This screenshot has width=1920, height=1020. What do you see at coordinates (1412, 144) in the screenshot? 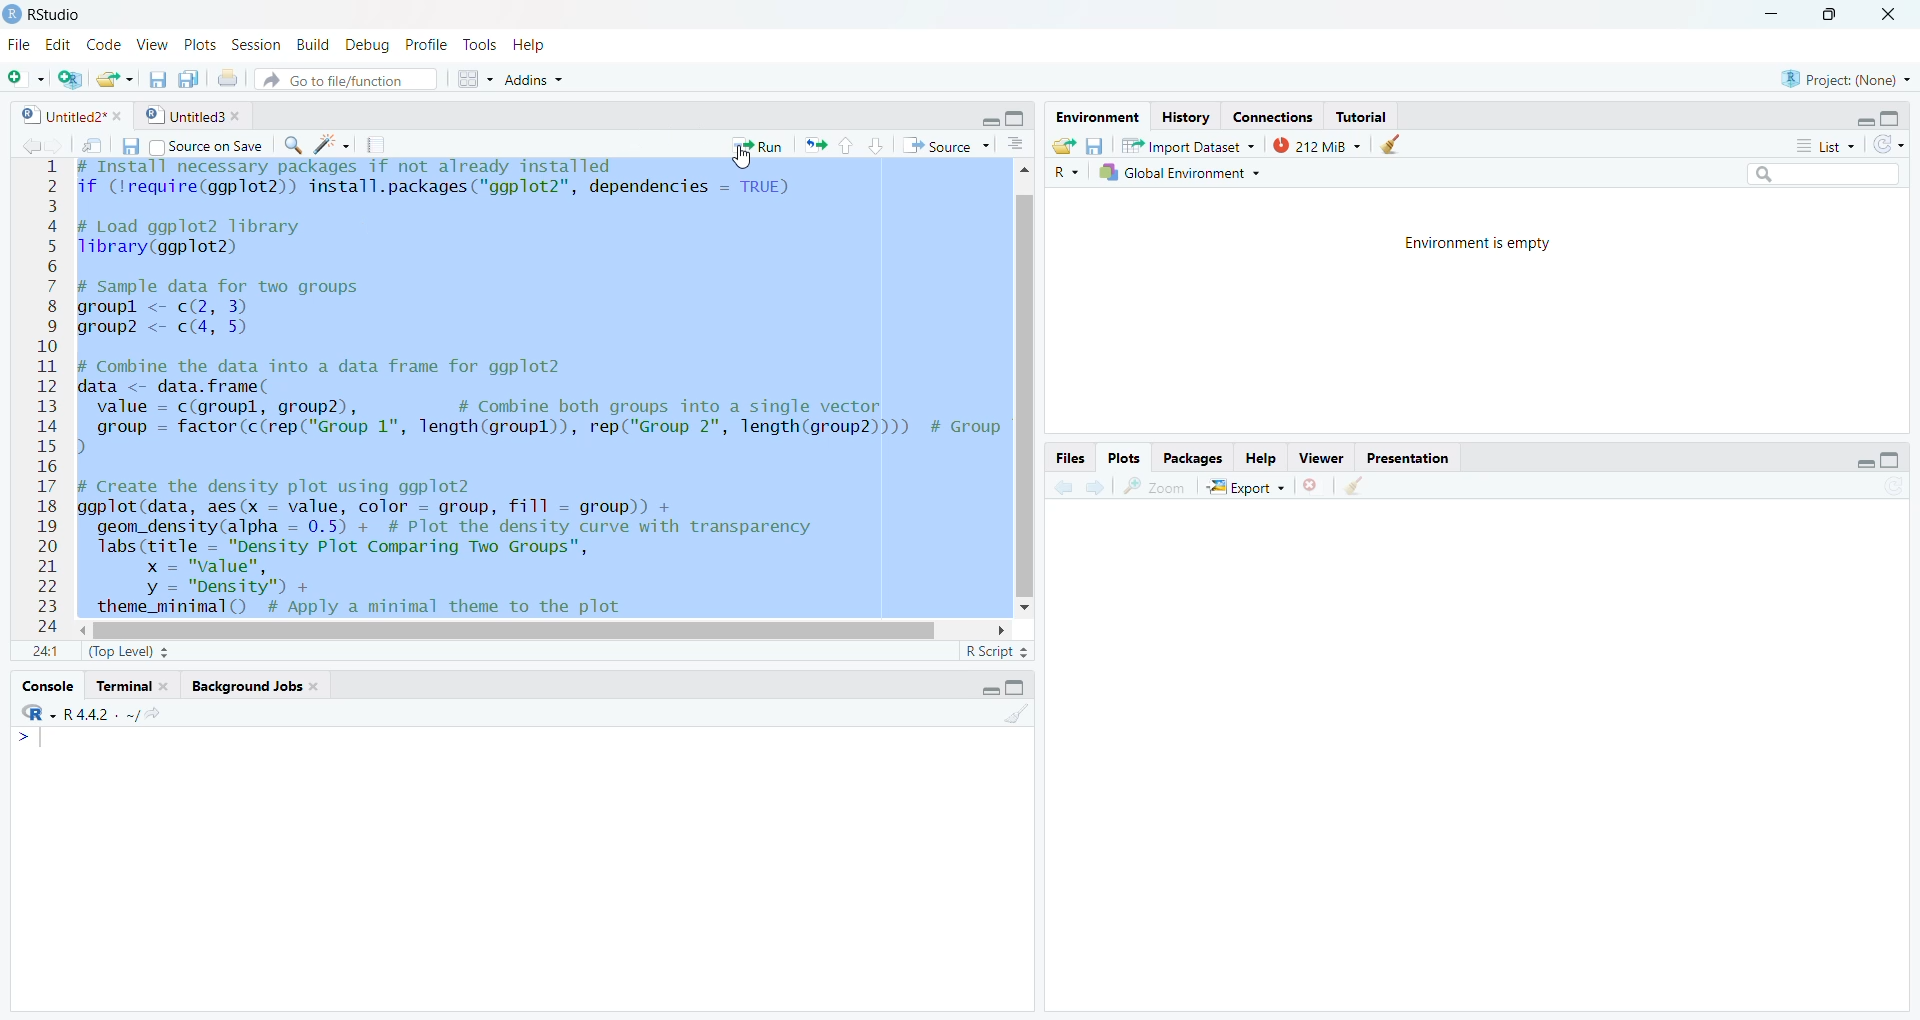
I see `clear` at bounding box center [1412, 144].